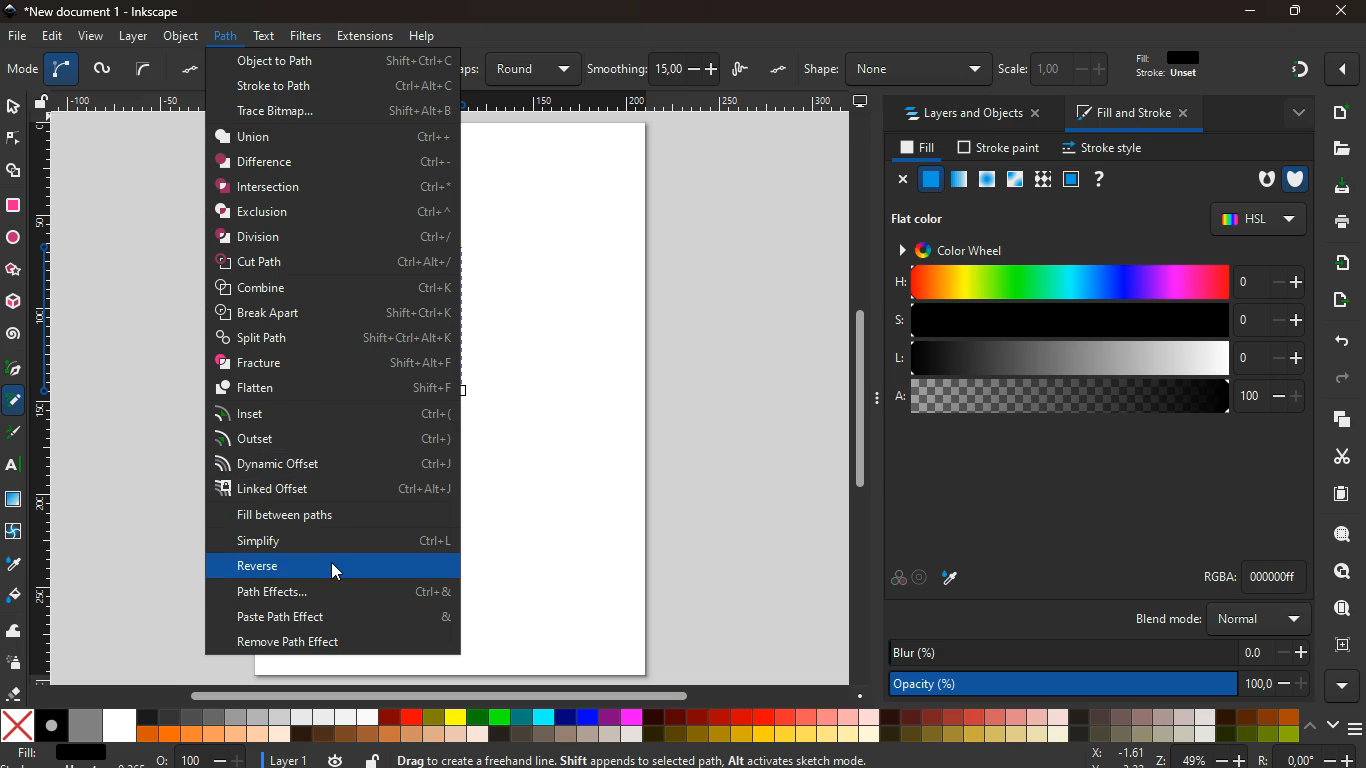  I want to click on reverse, so click(337, 567).